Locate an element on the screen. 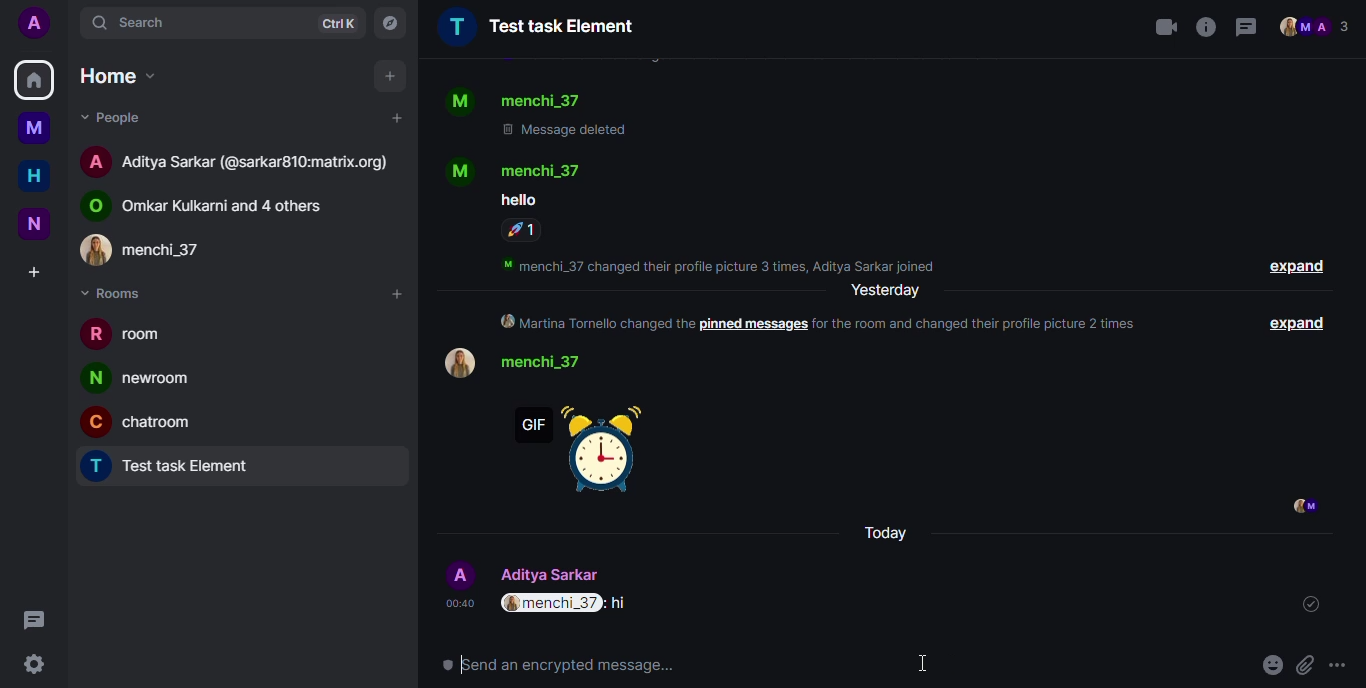 The image size is (1366, 688). Martina tornello changed is located at coordinates (596, 325).